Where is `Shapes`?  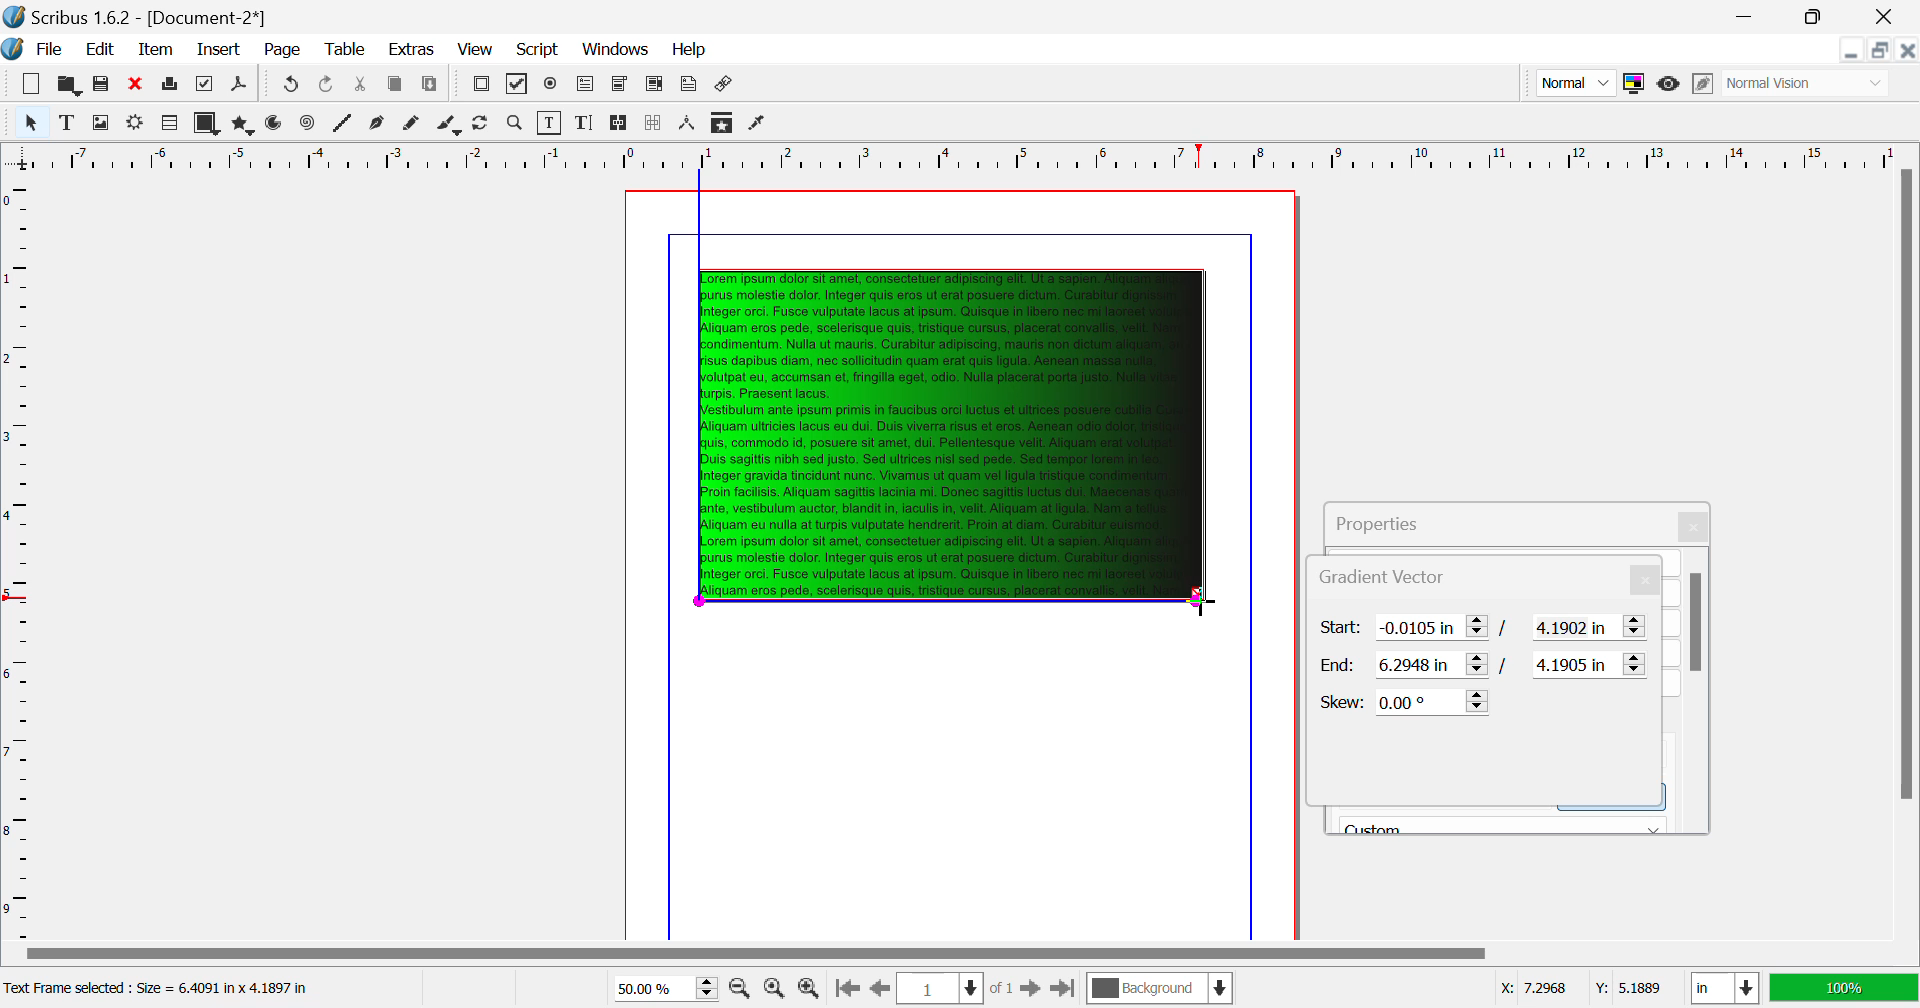 Shapes is located at coordinates (206, 123).